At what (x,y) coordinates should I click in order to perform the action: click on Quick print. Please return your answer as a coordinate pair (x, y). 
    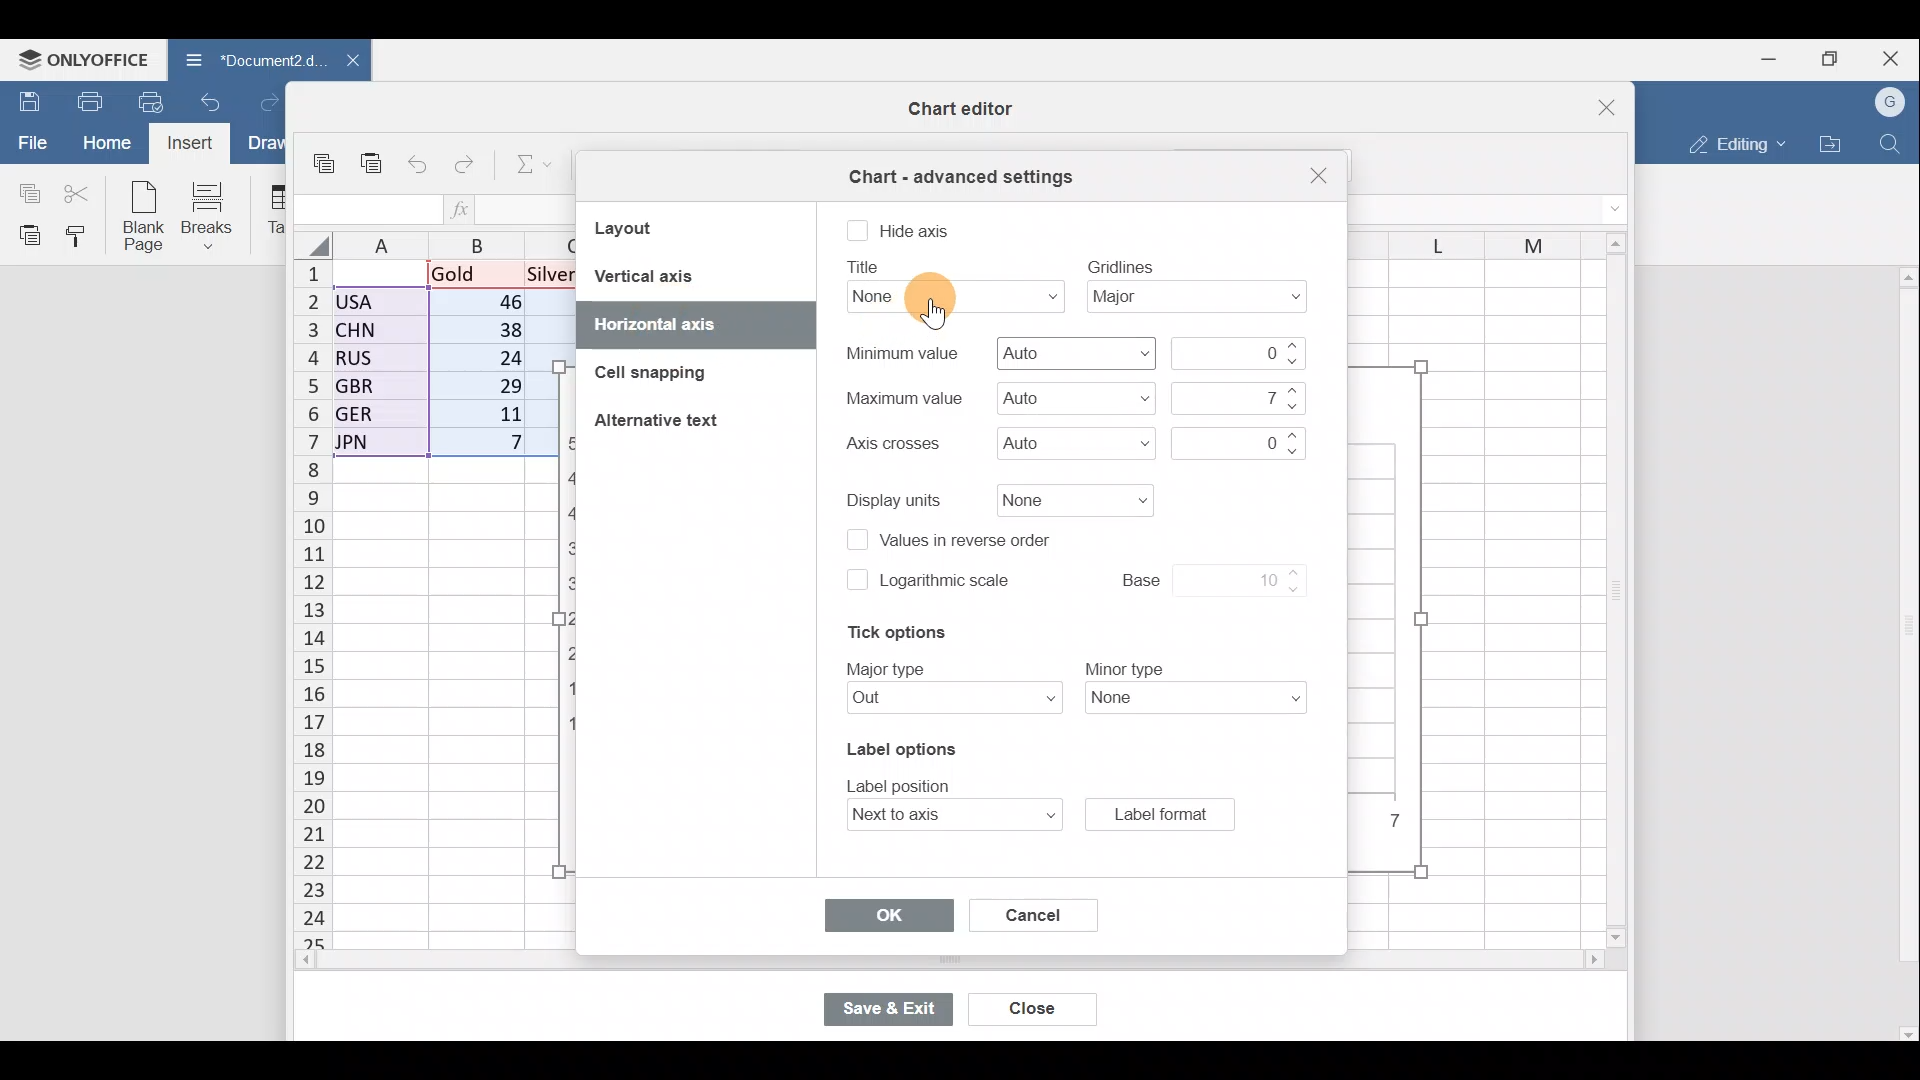
    Looking at the image, I should click on (152, 102).